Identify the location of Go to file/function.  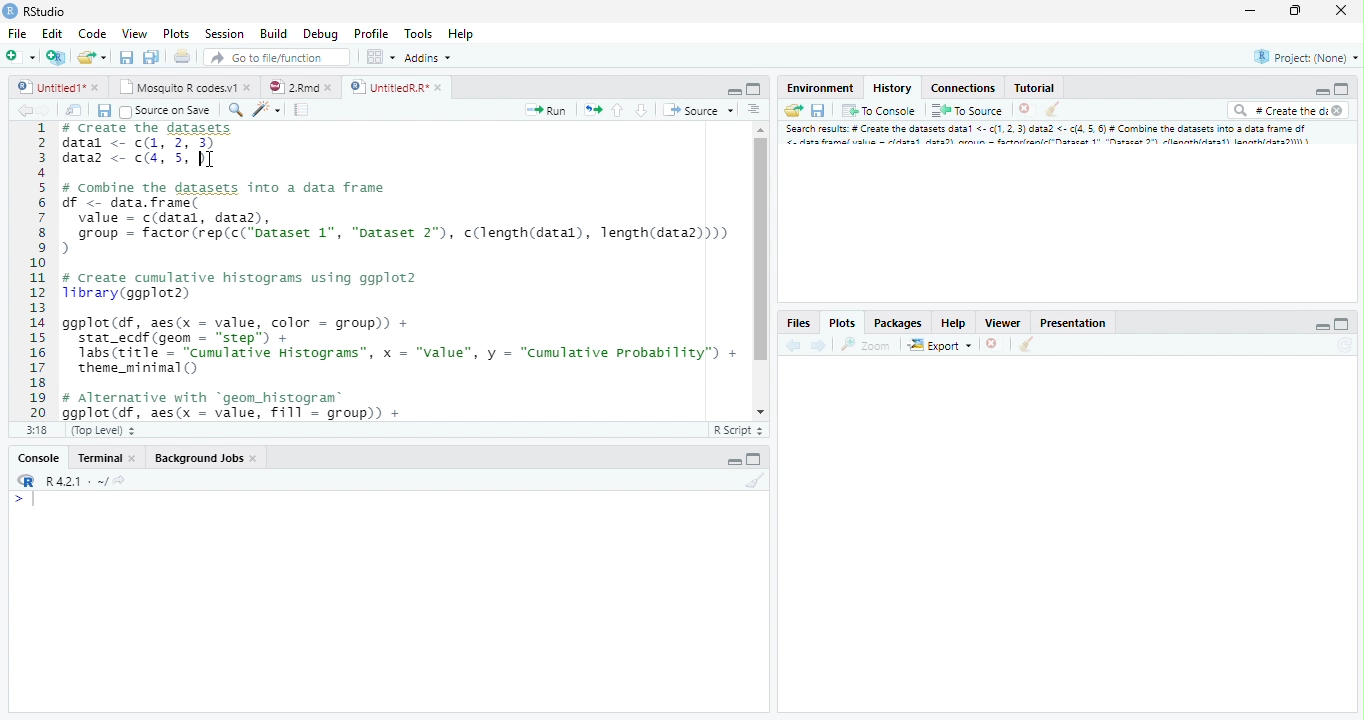
(275, 58).